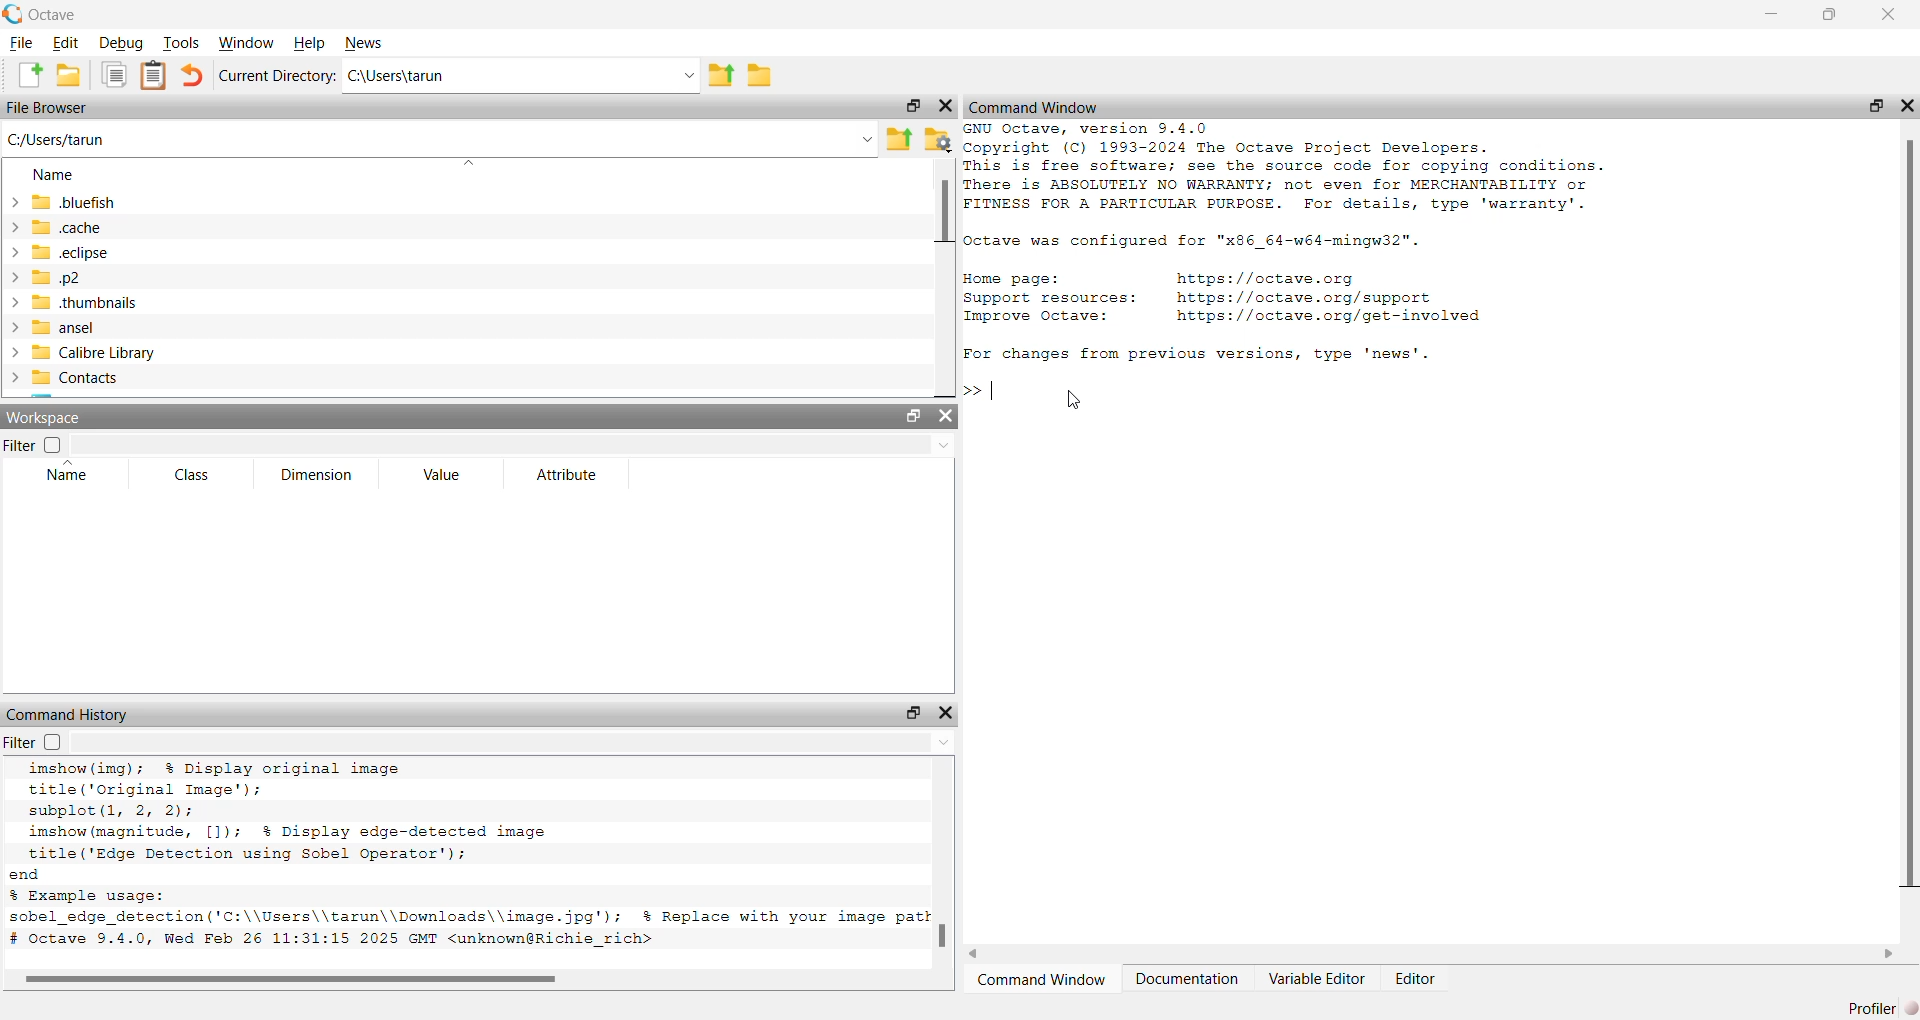 This screenshot has width=1920, height=1020. What do you see at coordinates (1771, 16) in the screenshot?
I see `minimize` at bounding box center [1771, 16].